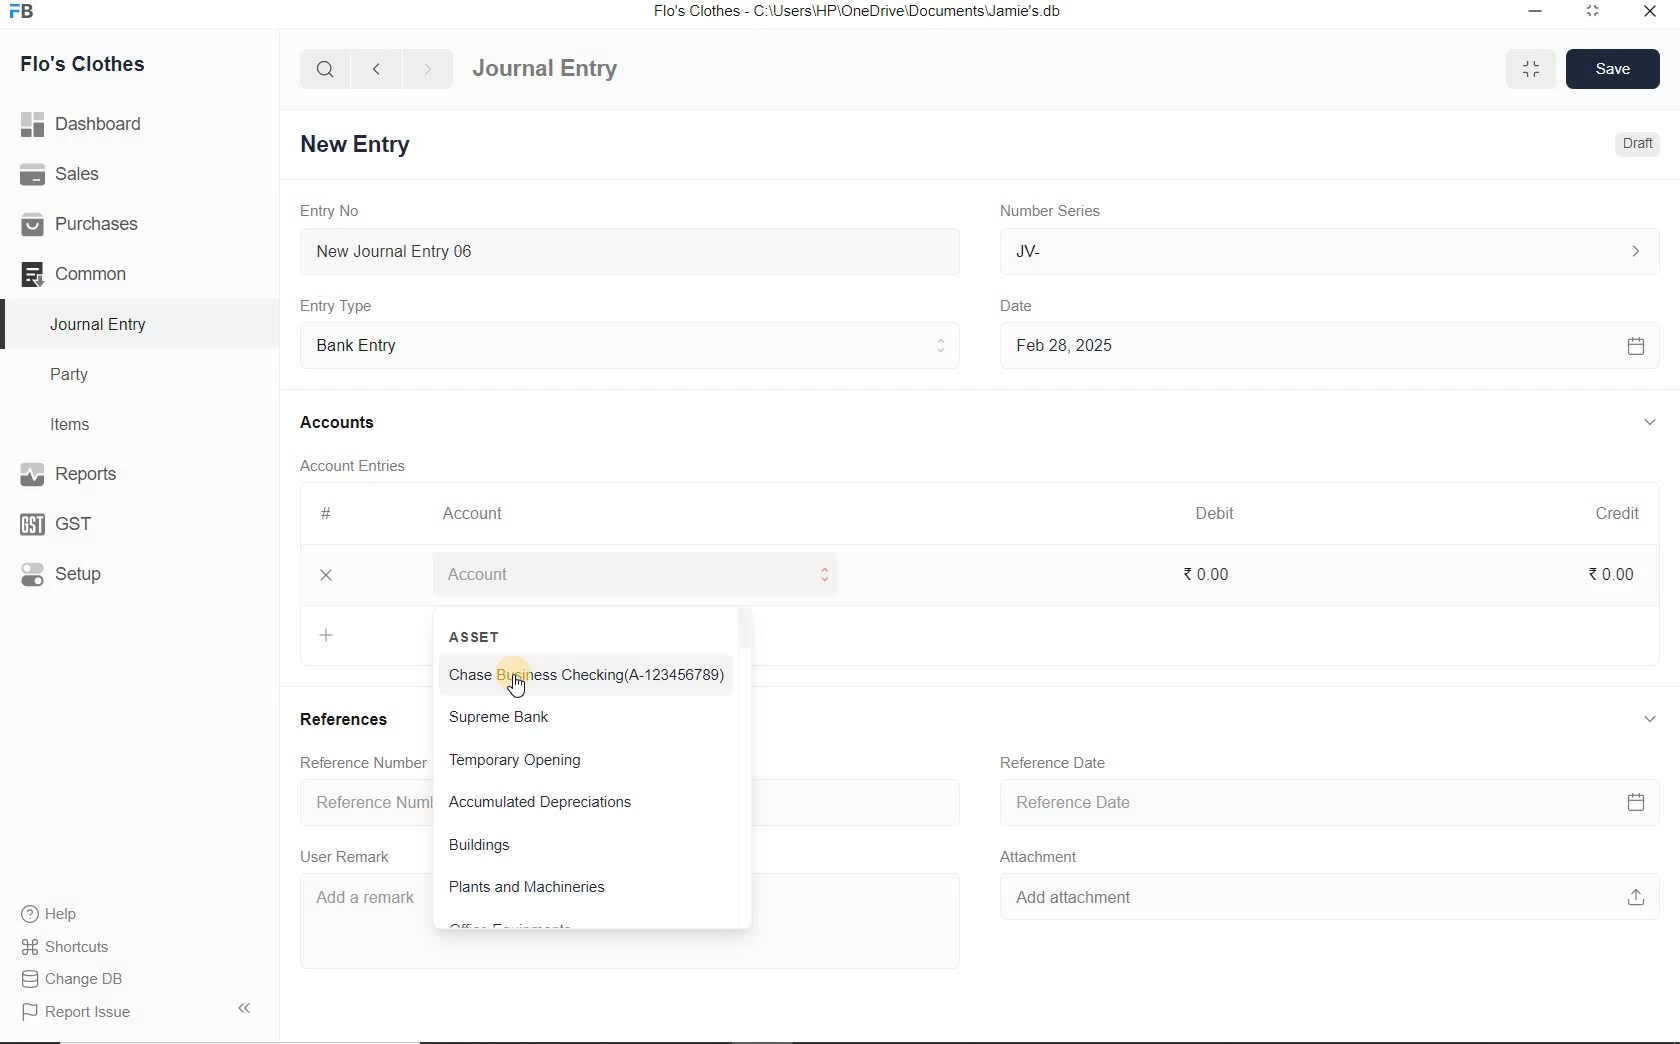  What do you see at coordinates (100, 476) in the screenshot?
I see `Reports` at bounding box center [100, 476].